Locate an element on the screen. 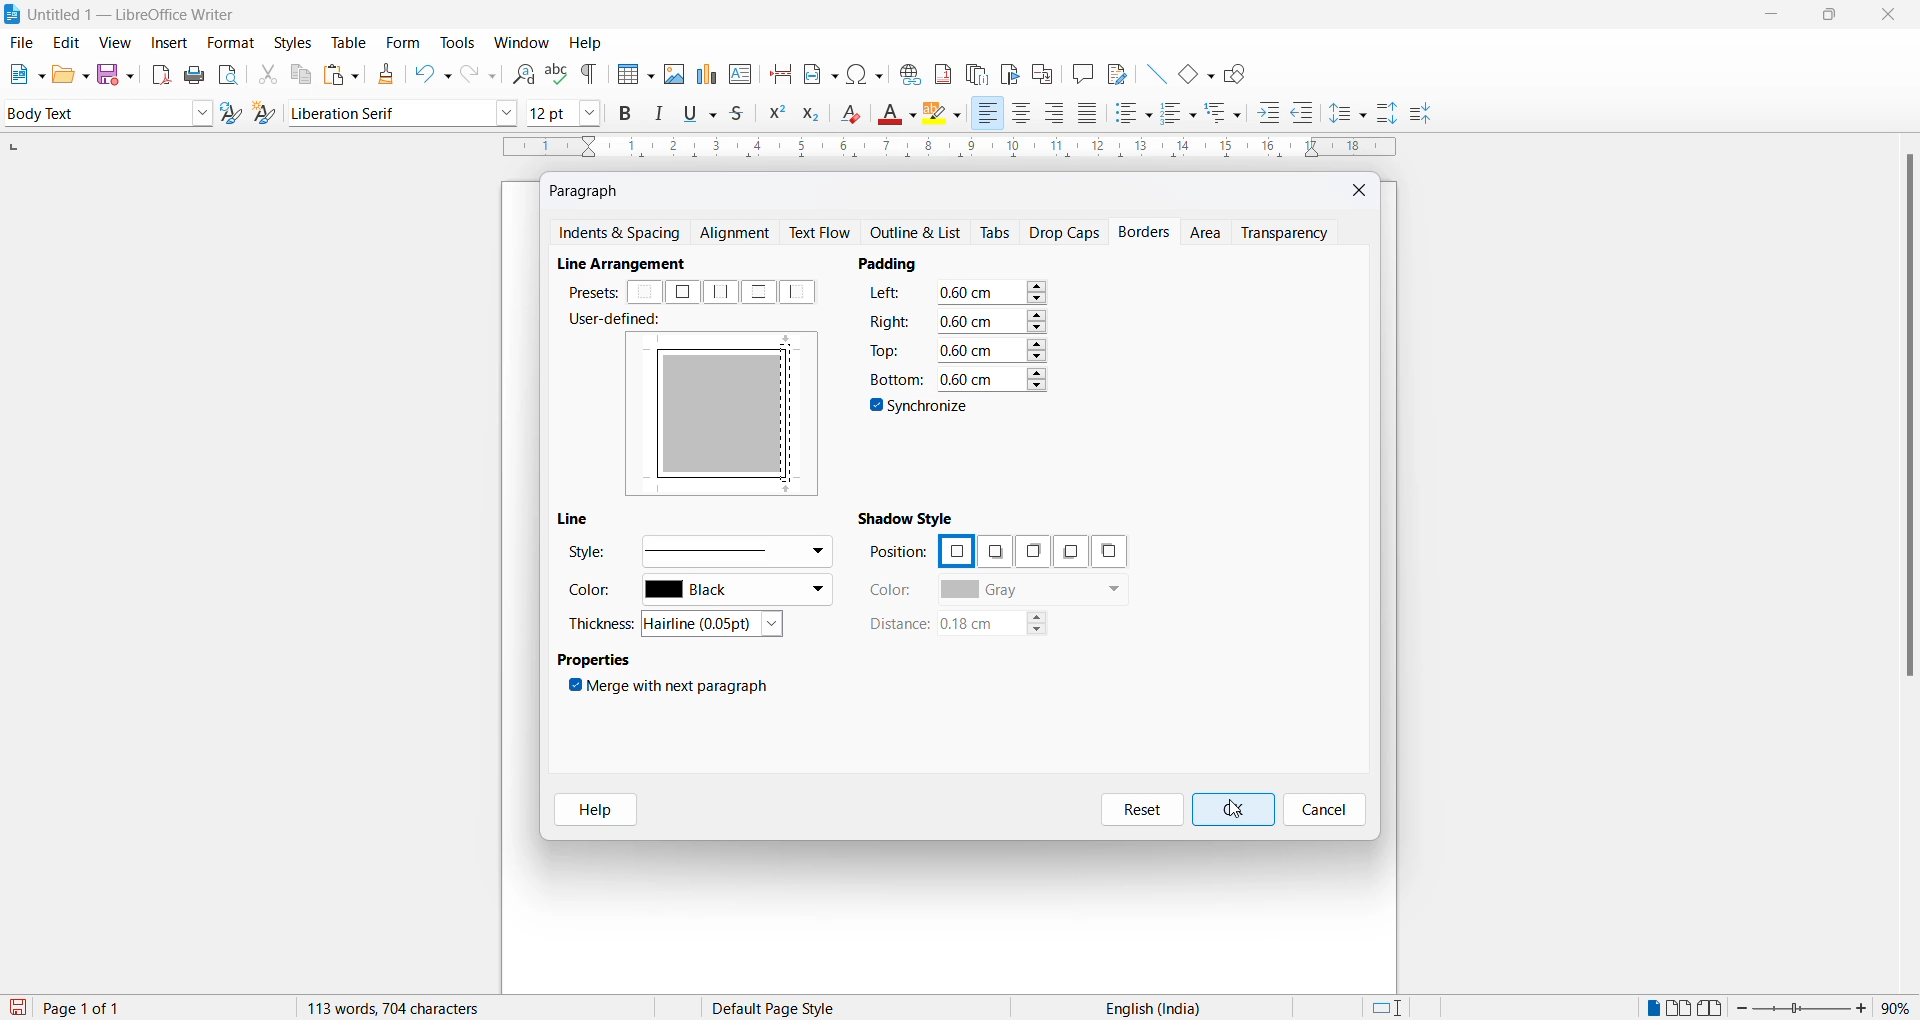  thickness options is located at coordinates (719, 625).